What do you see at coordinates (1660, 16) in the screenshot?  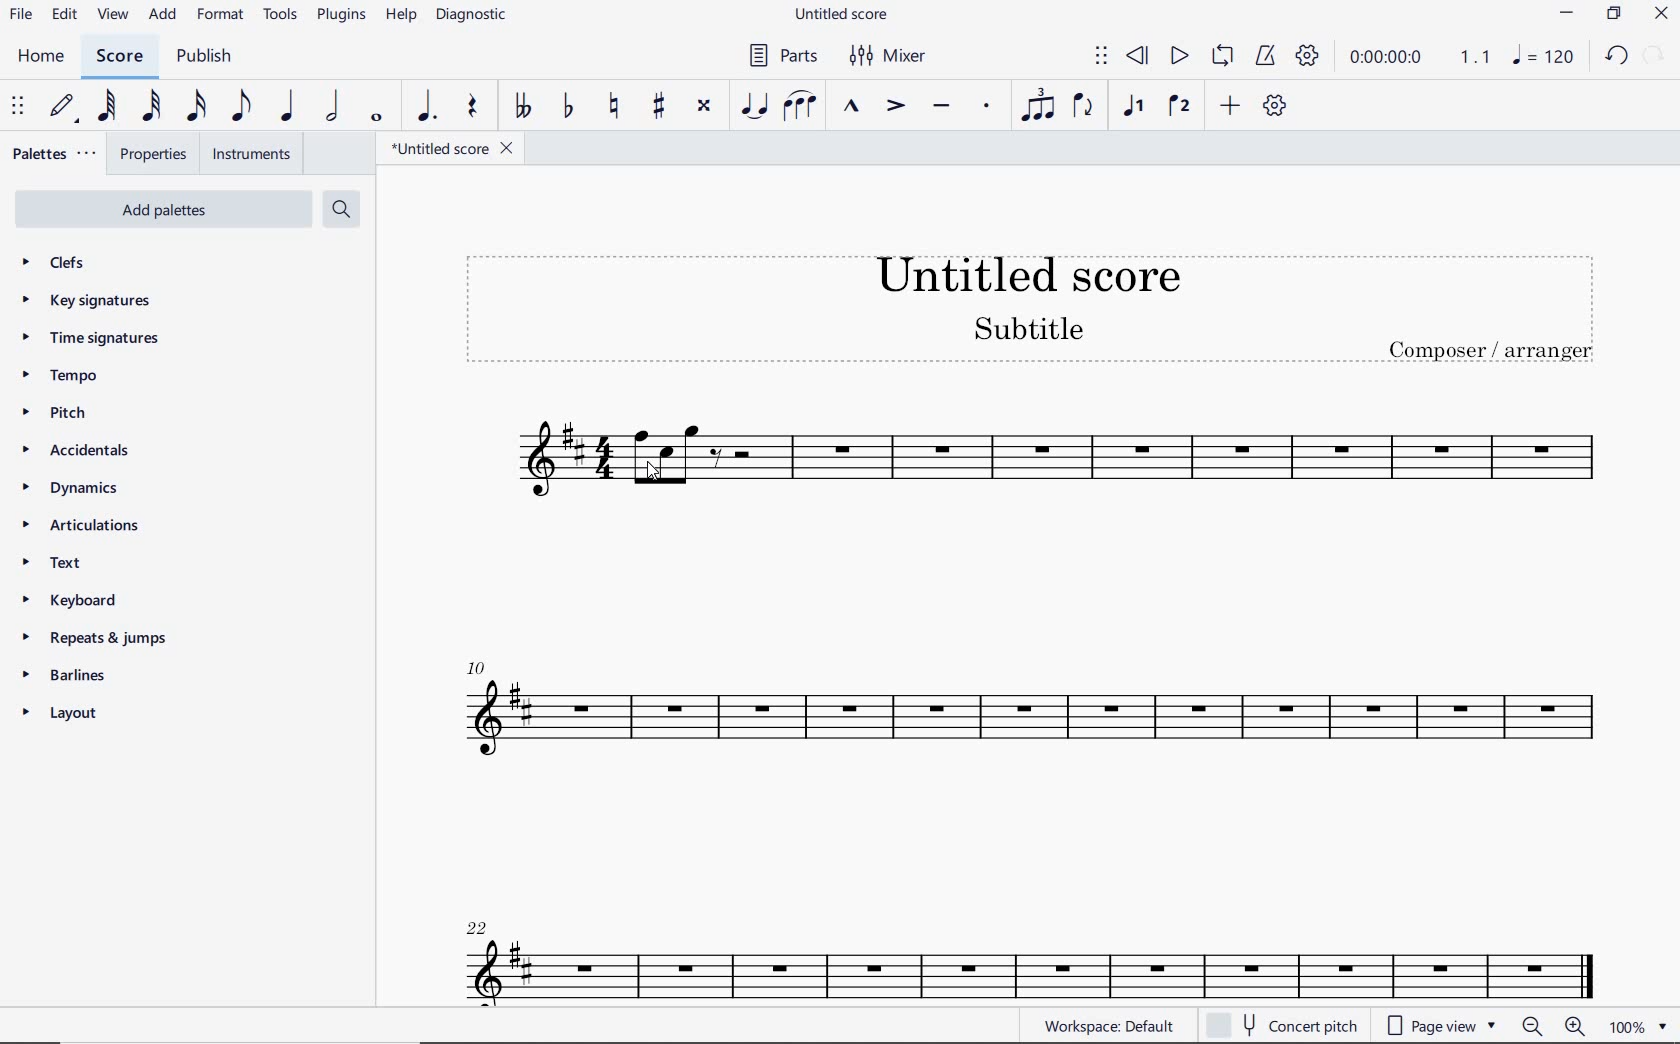 I see `CLOSE` at bounding box center [1660, 16].